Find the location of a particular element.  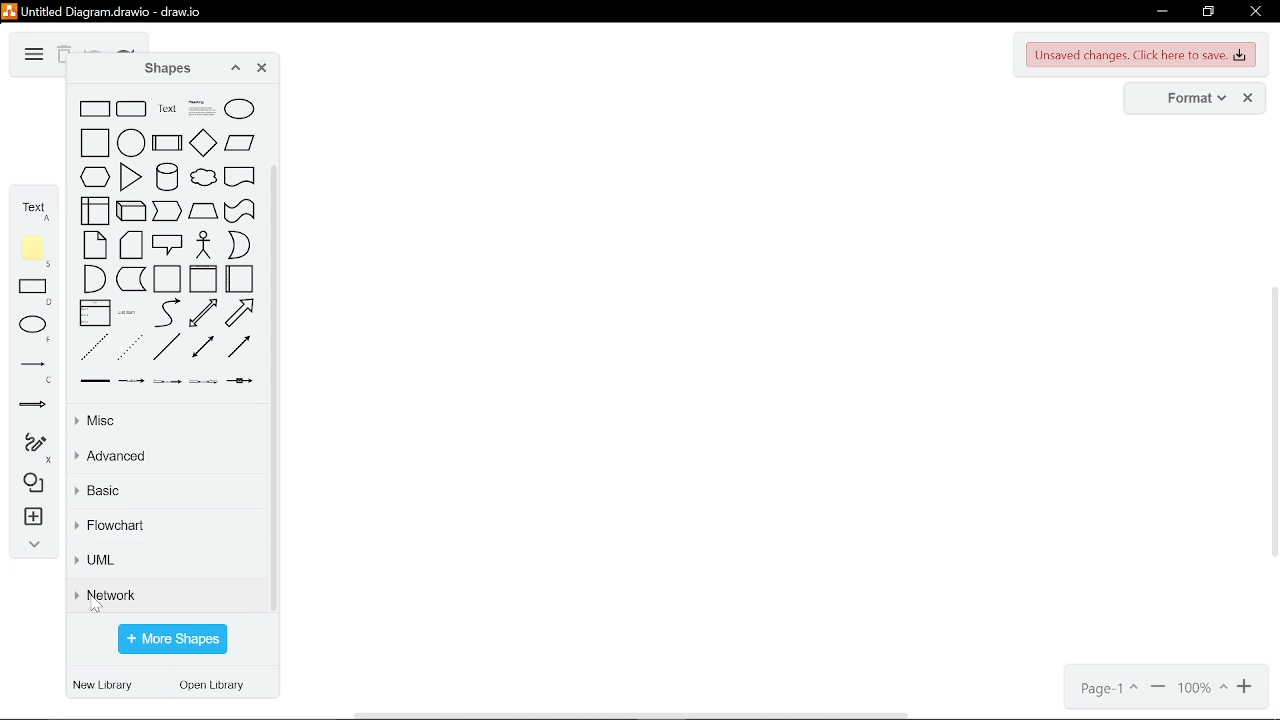

parallelogram is located at coordinates (240, 142).